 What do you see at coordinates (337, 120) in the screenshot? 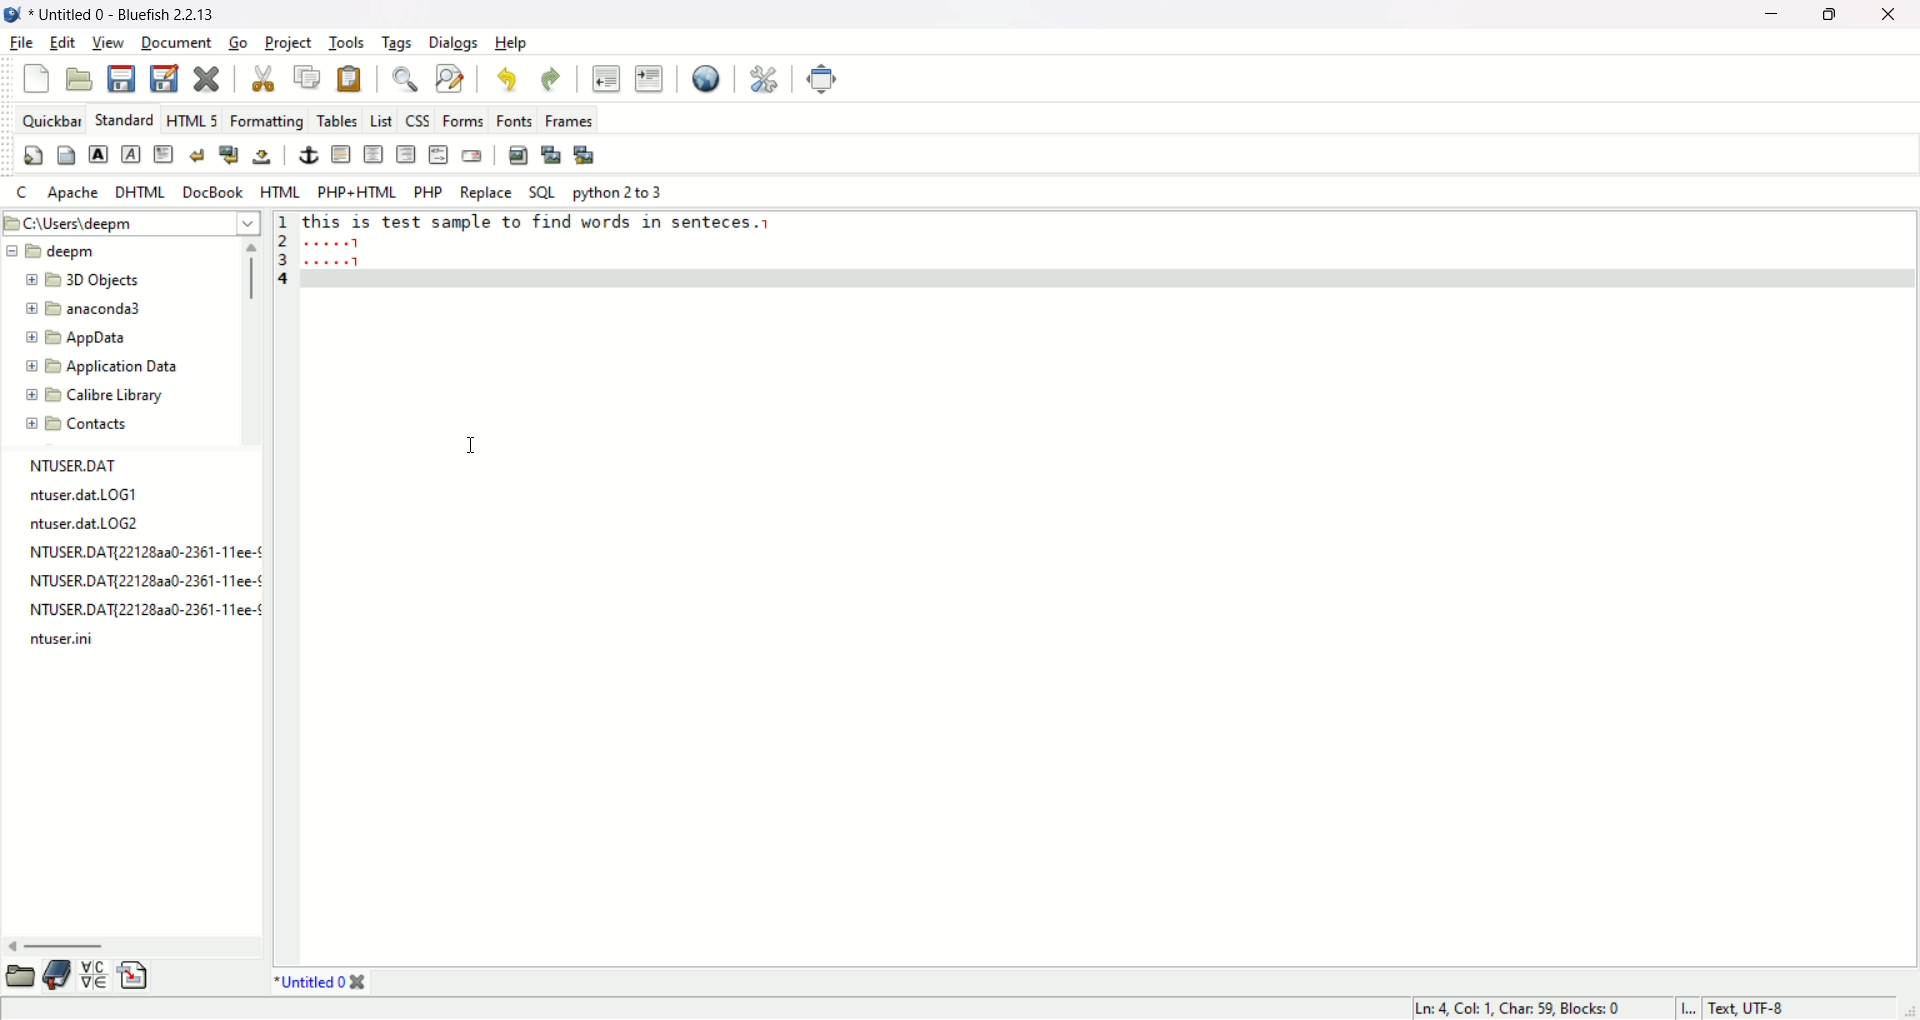
I see `tables` at bounding box center [337, 120].